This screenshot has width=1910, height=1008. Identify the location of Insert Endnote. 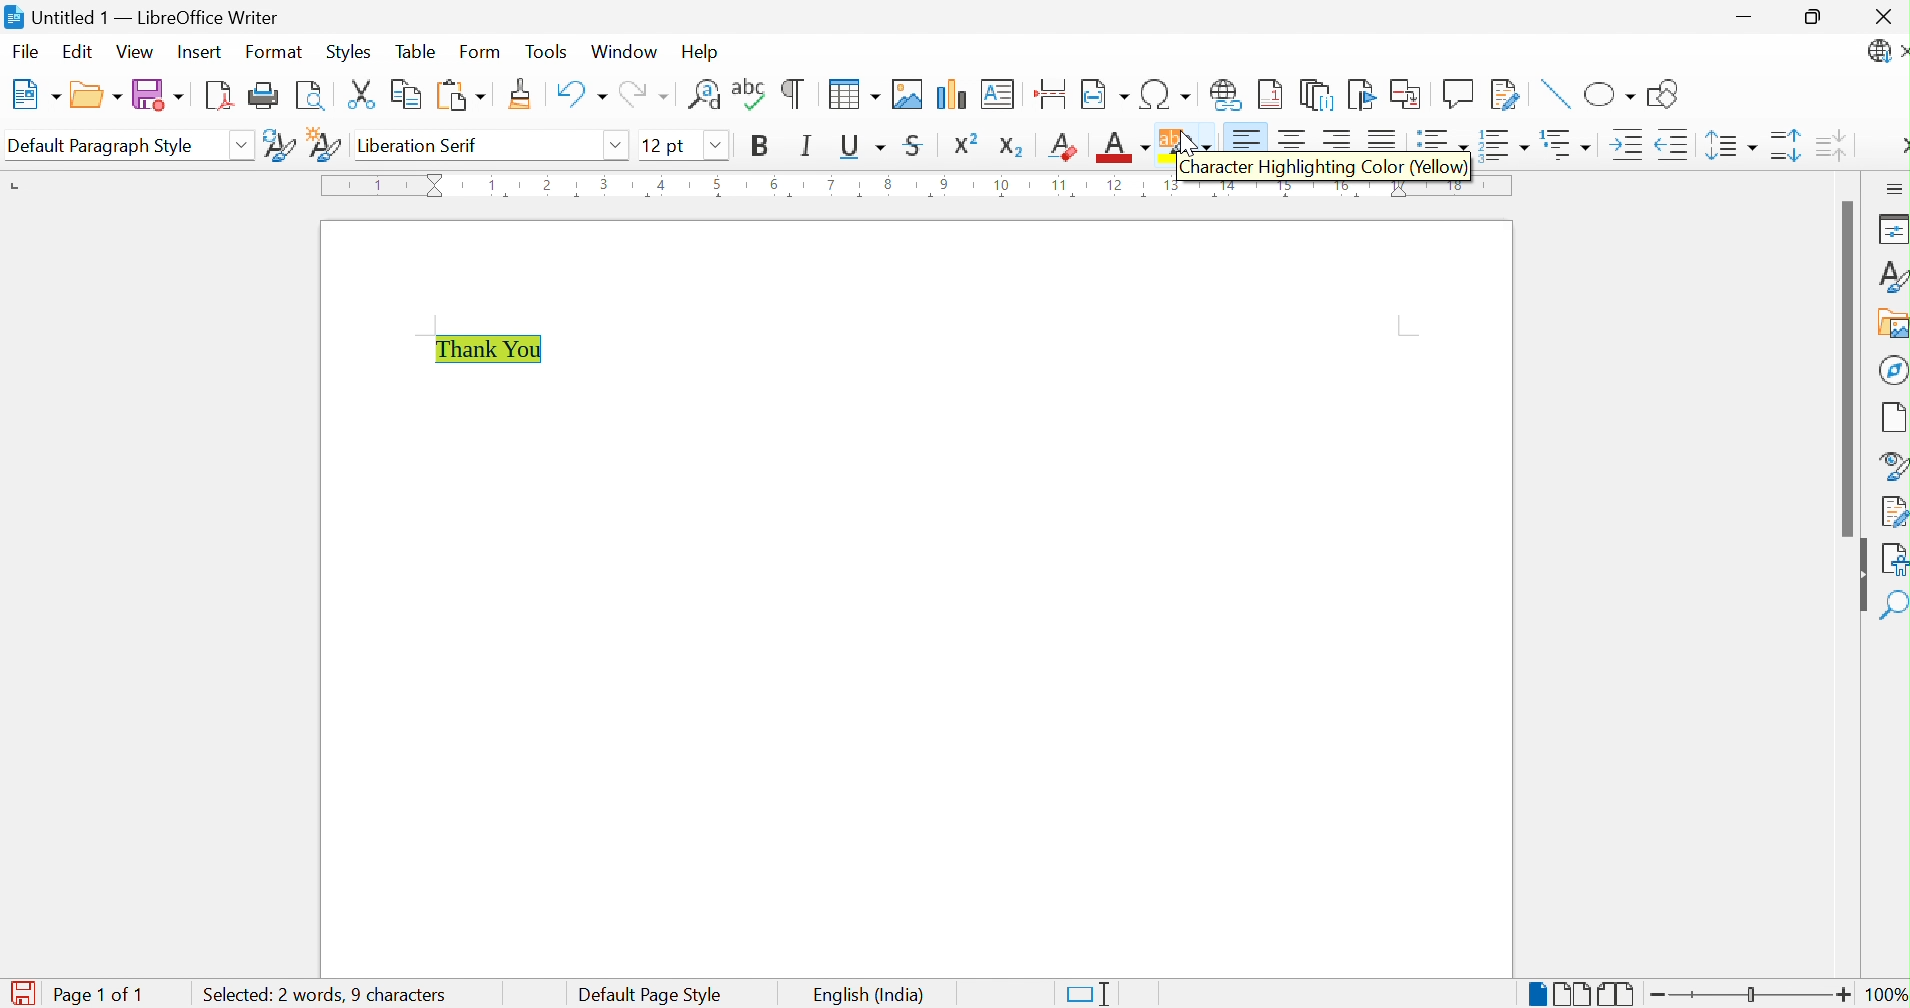
(1316, 97).